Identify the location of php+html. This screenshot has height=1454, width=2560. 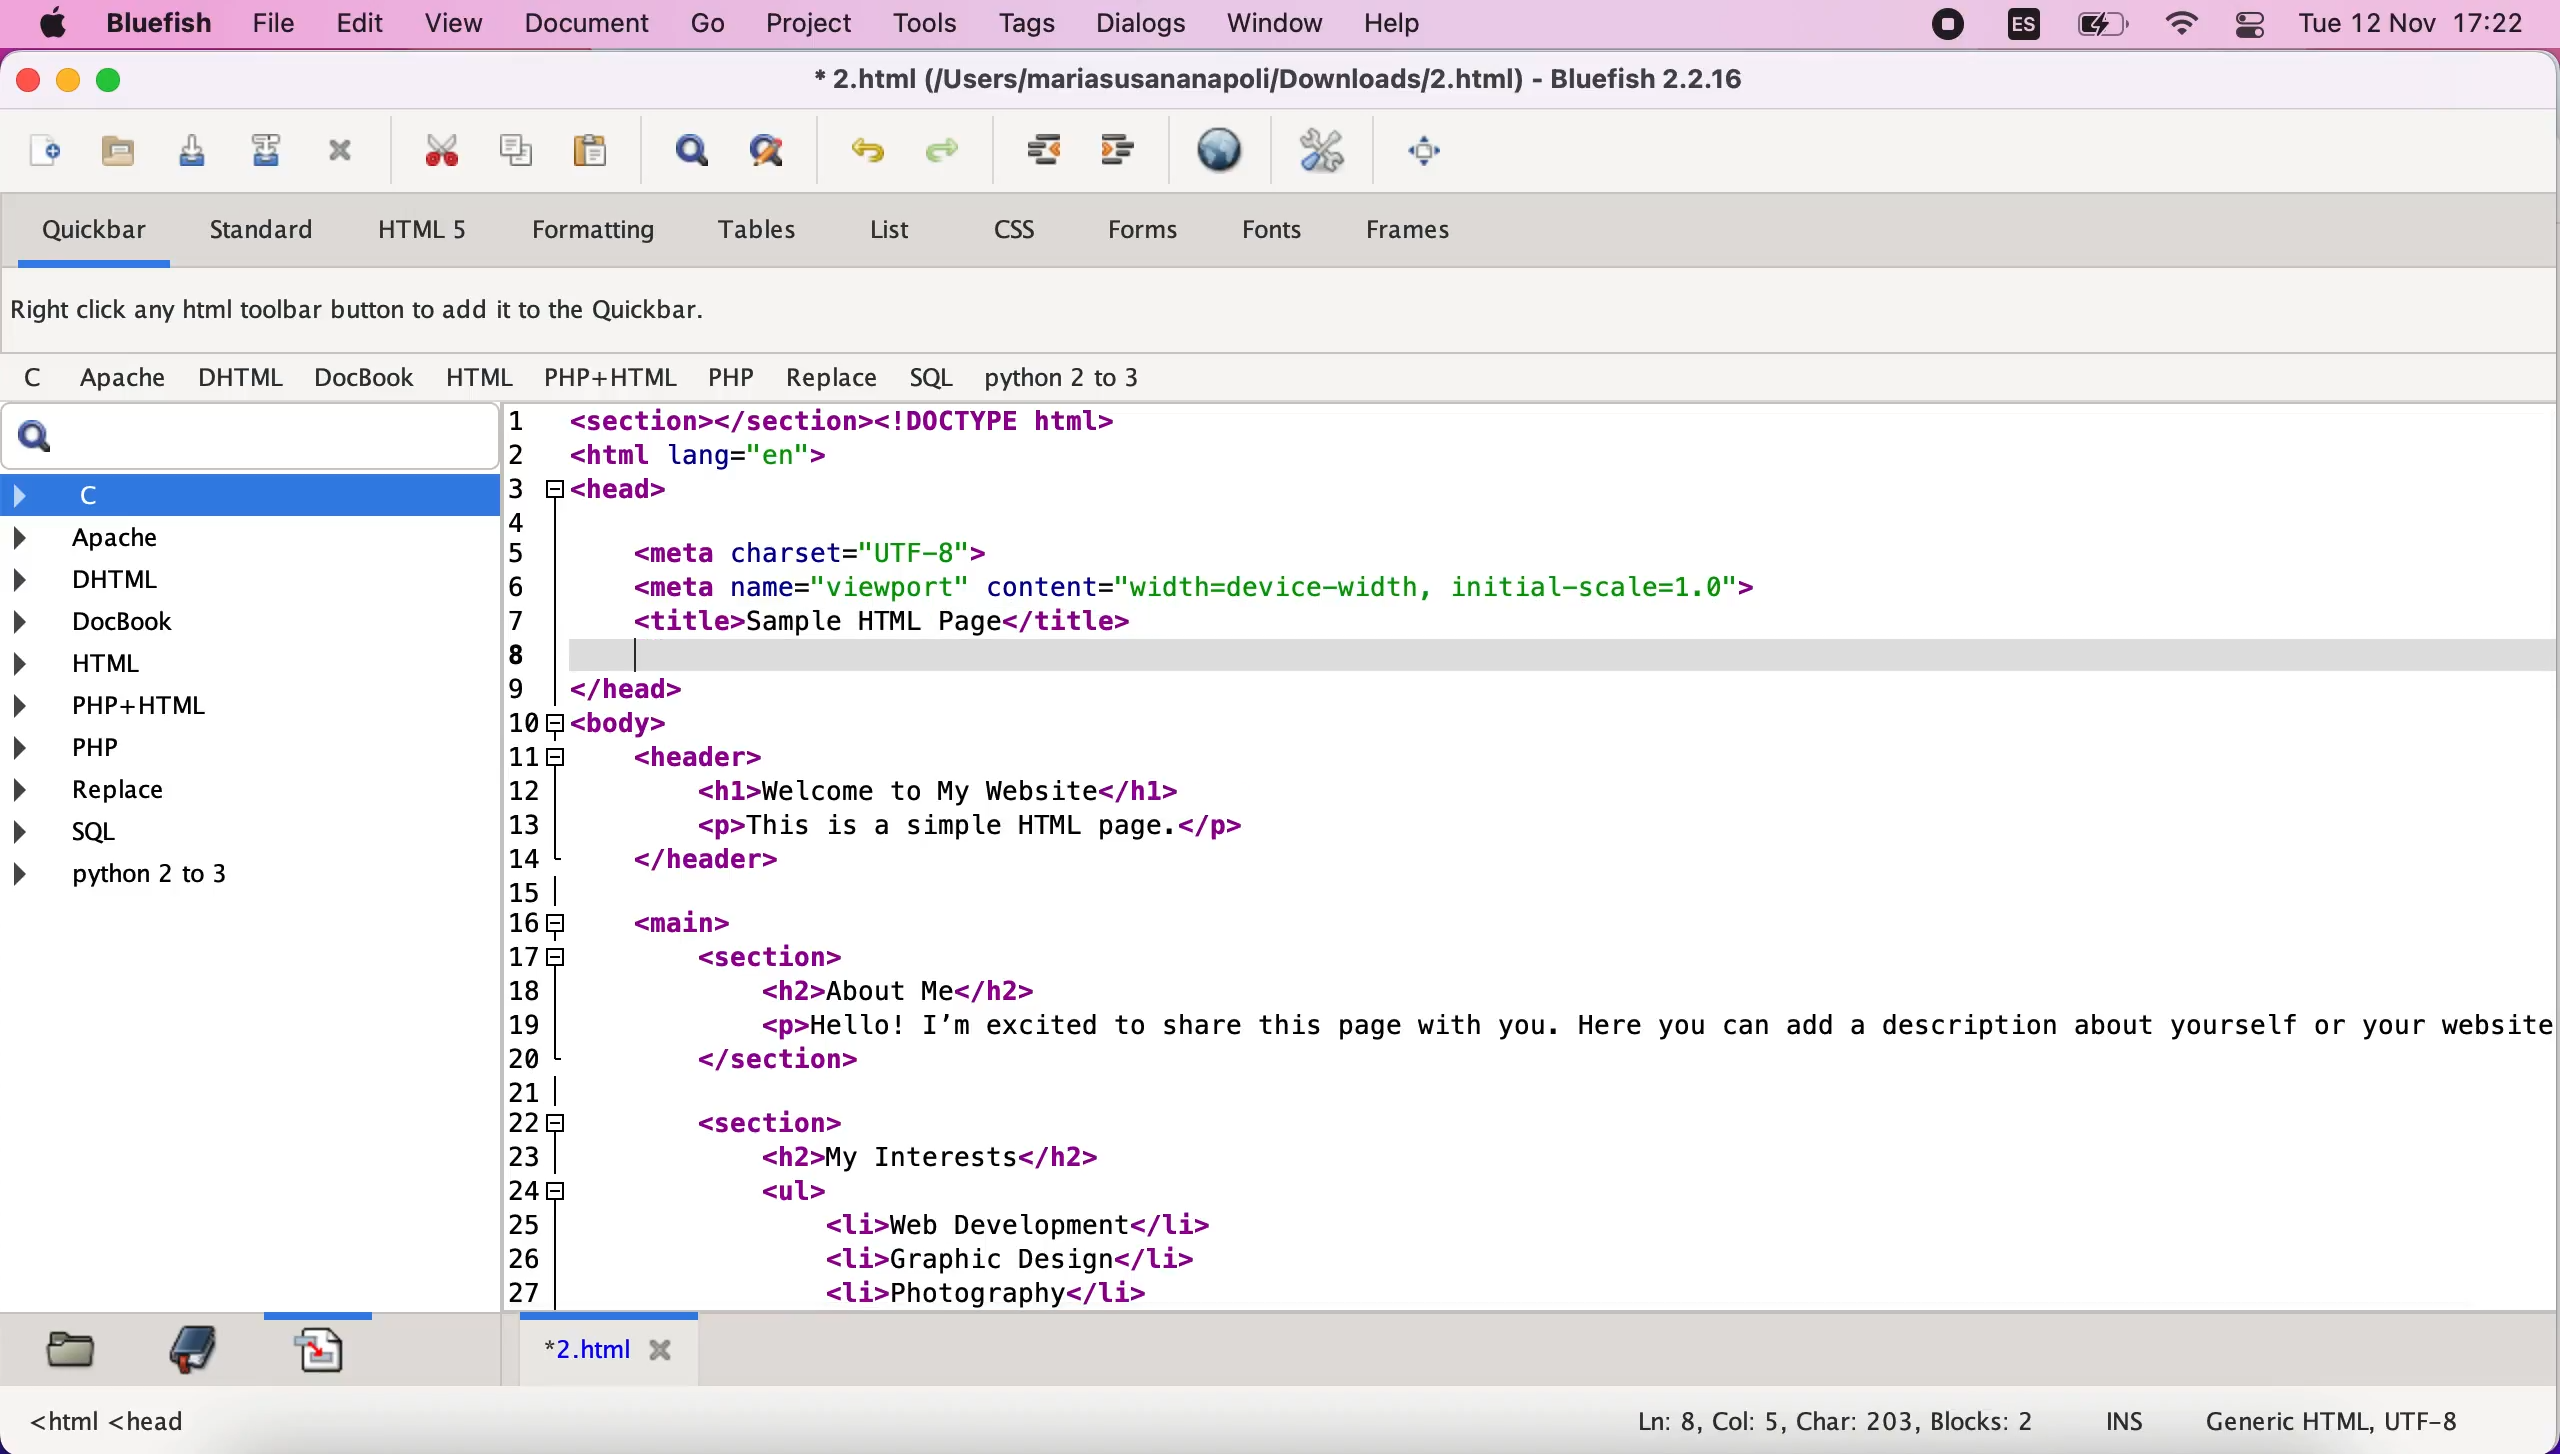
(614, 376).